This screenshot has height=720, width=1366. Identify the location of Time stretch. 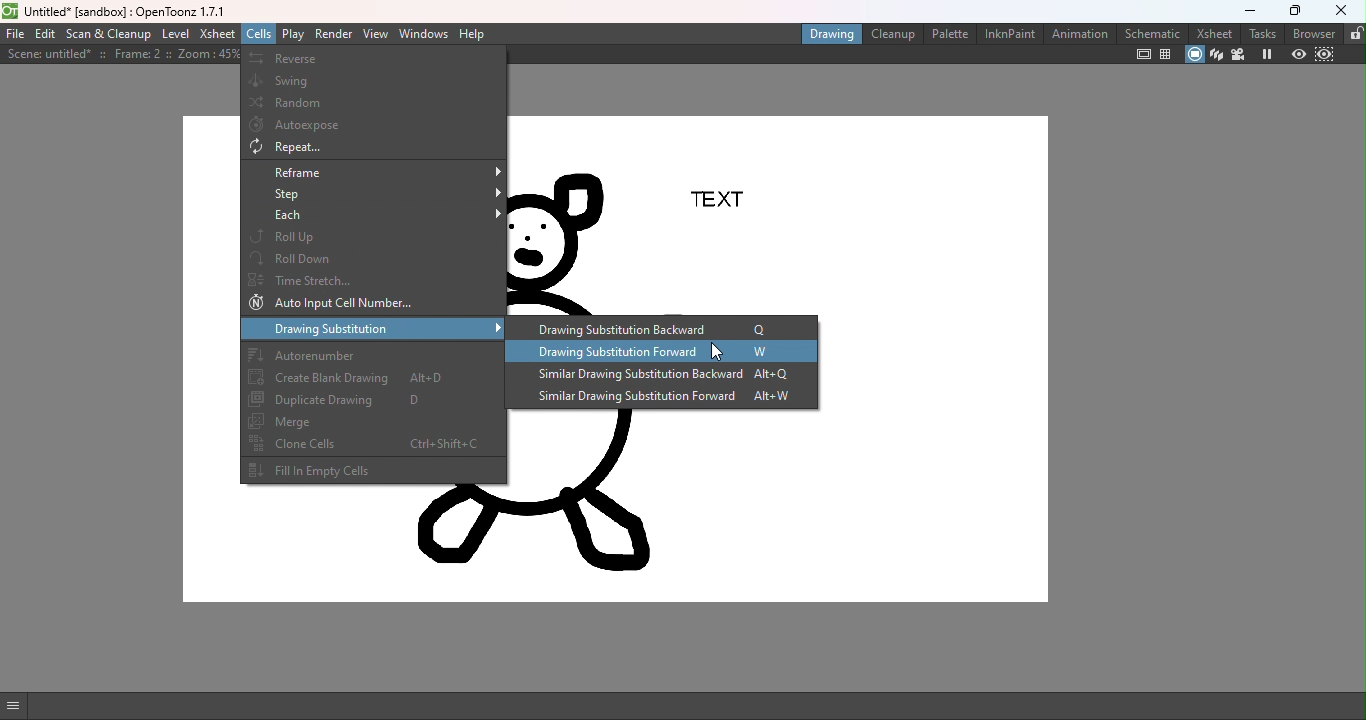
(375, 281).